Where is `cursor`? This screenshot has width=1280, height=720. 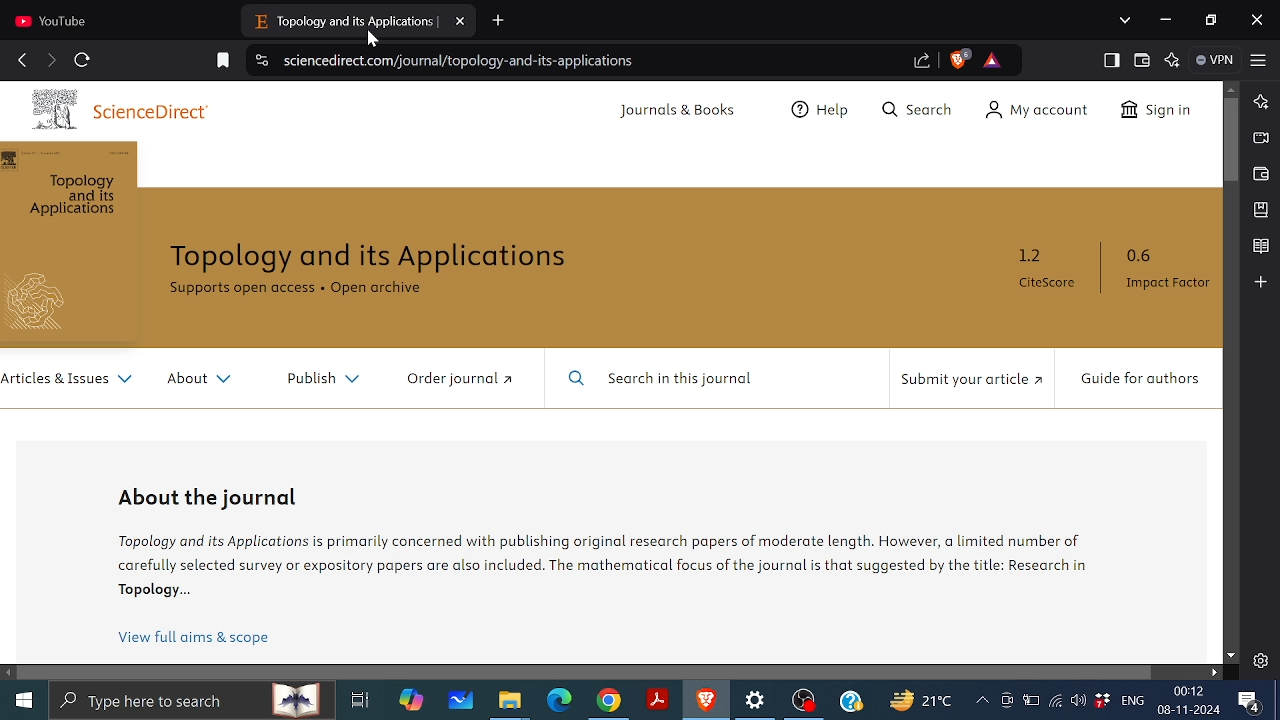 cursor is located at coordinates (374, 41).